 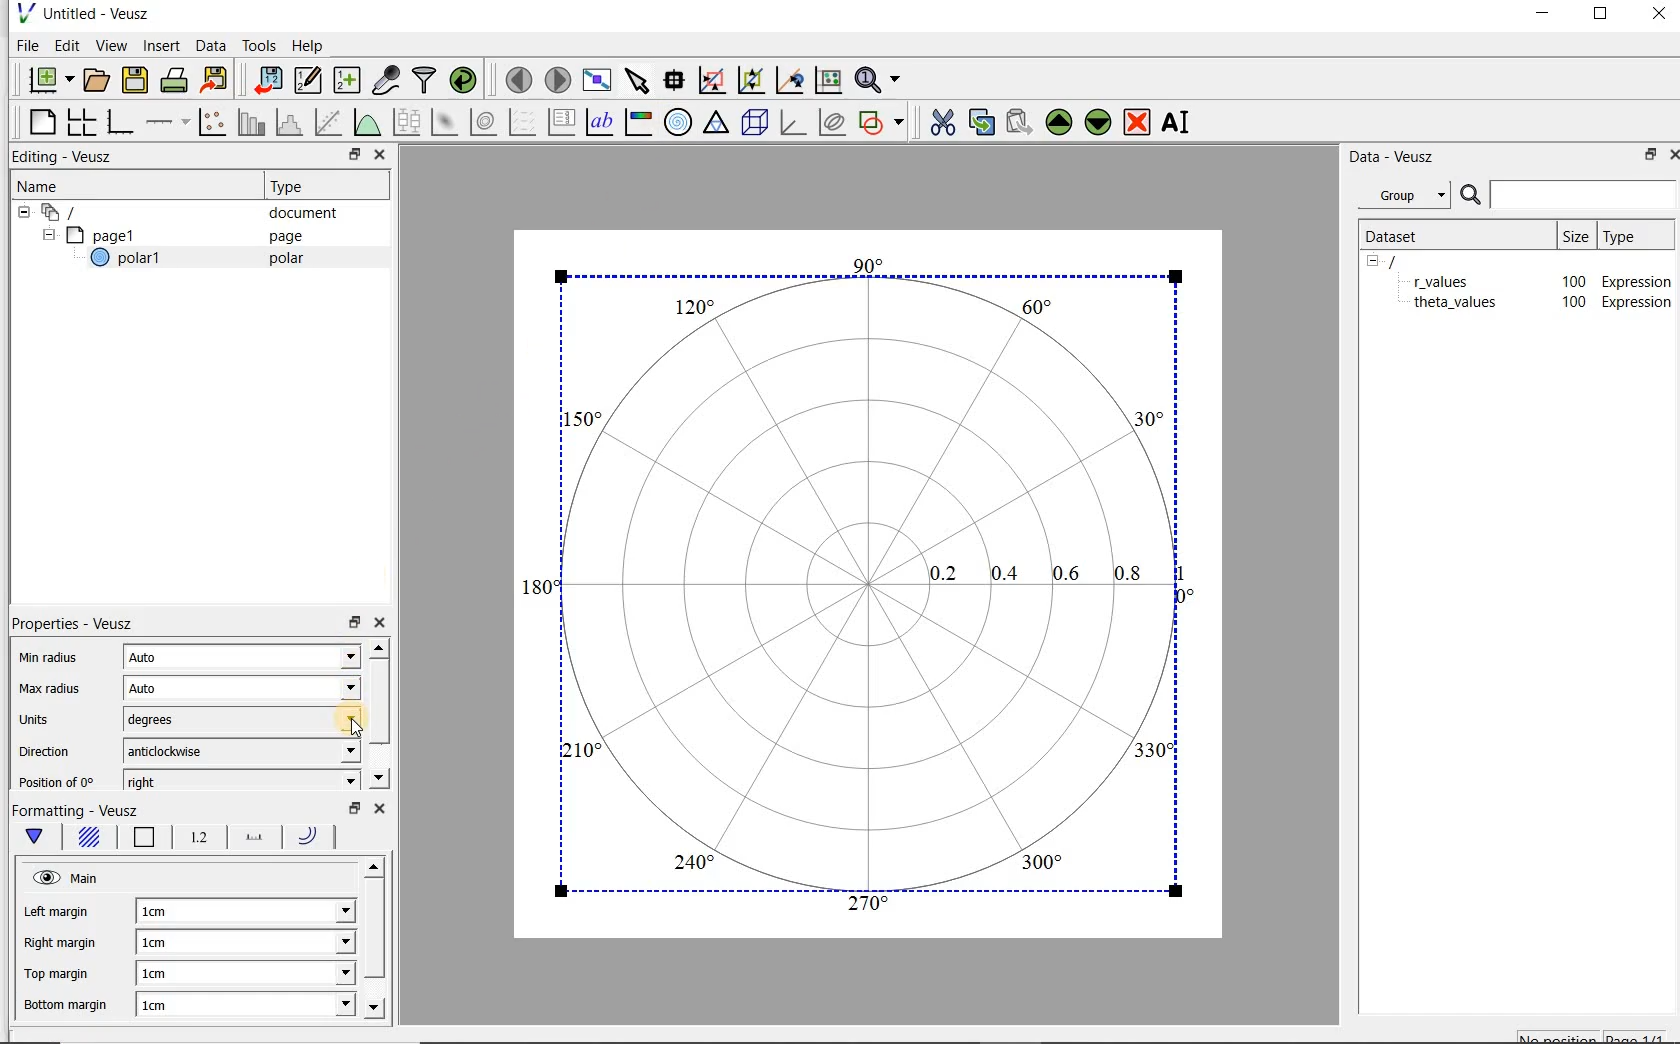 I want to click on Properties - Veusz, so click(x=76, y=624).